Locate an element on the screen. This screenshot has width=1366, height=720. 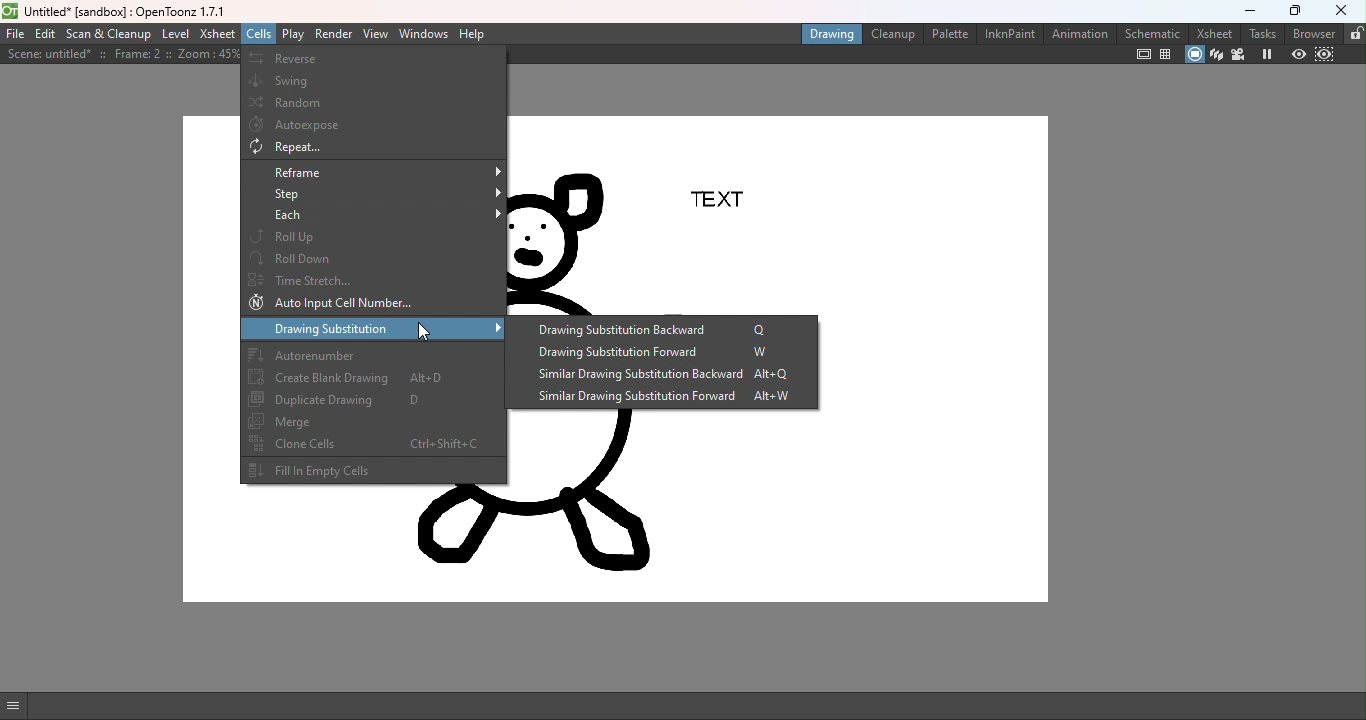
Camera view is located at coordinates (1240, 53).